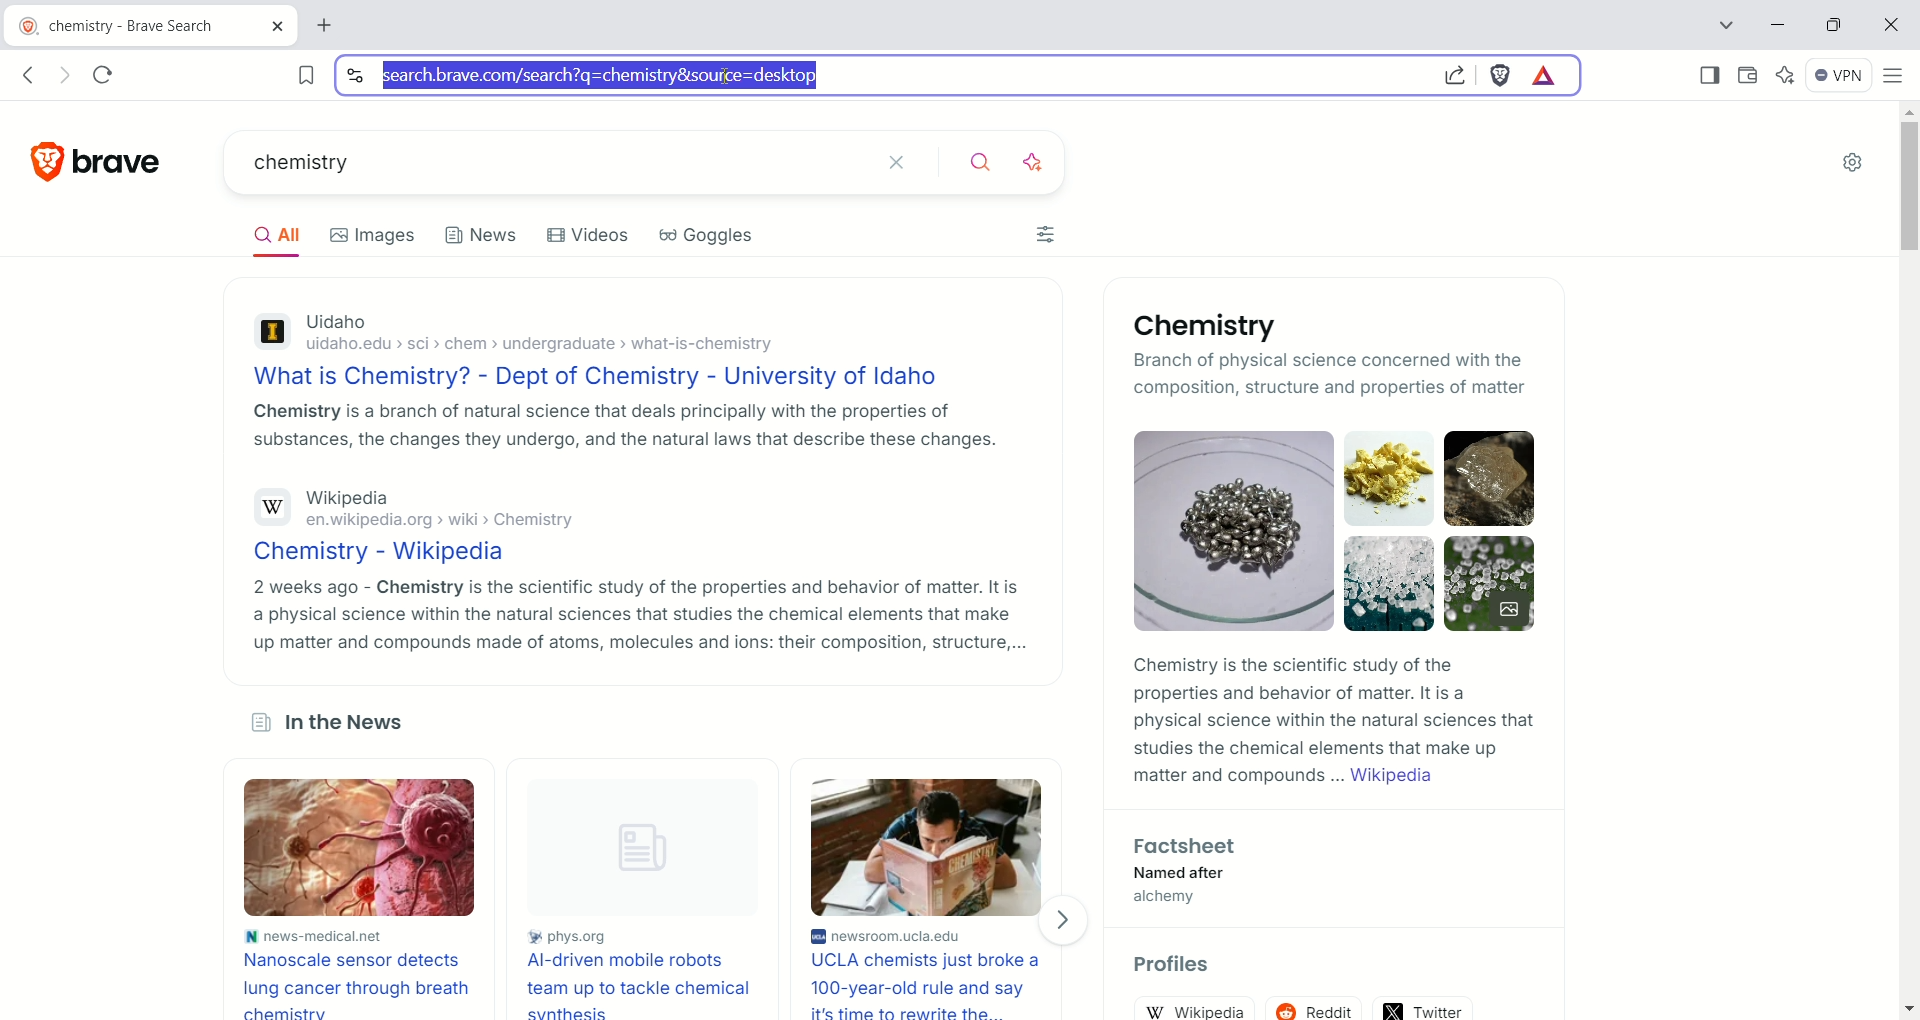 This screenshot has height=1020, width=1920. What do you see at coordinates (130, 163) in the screenshot?
I see `brave` at bounding box center [130, 163].